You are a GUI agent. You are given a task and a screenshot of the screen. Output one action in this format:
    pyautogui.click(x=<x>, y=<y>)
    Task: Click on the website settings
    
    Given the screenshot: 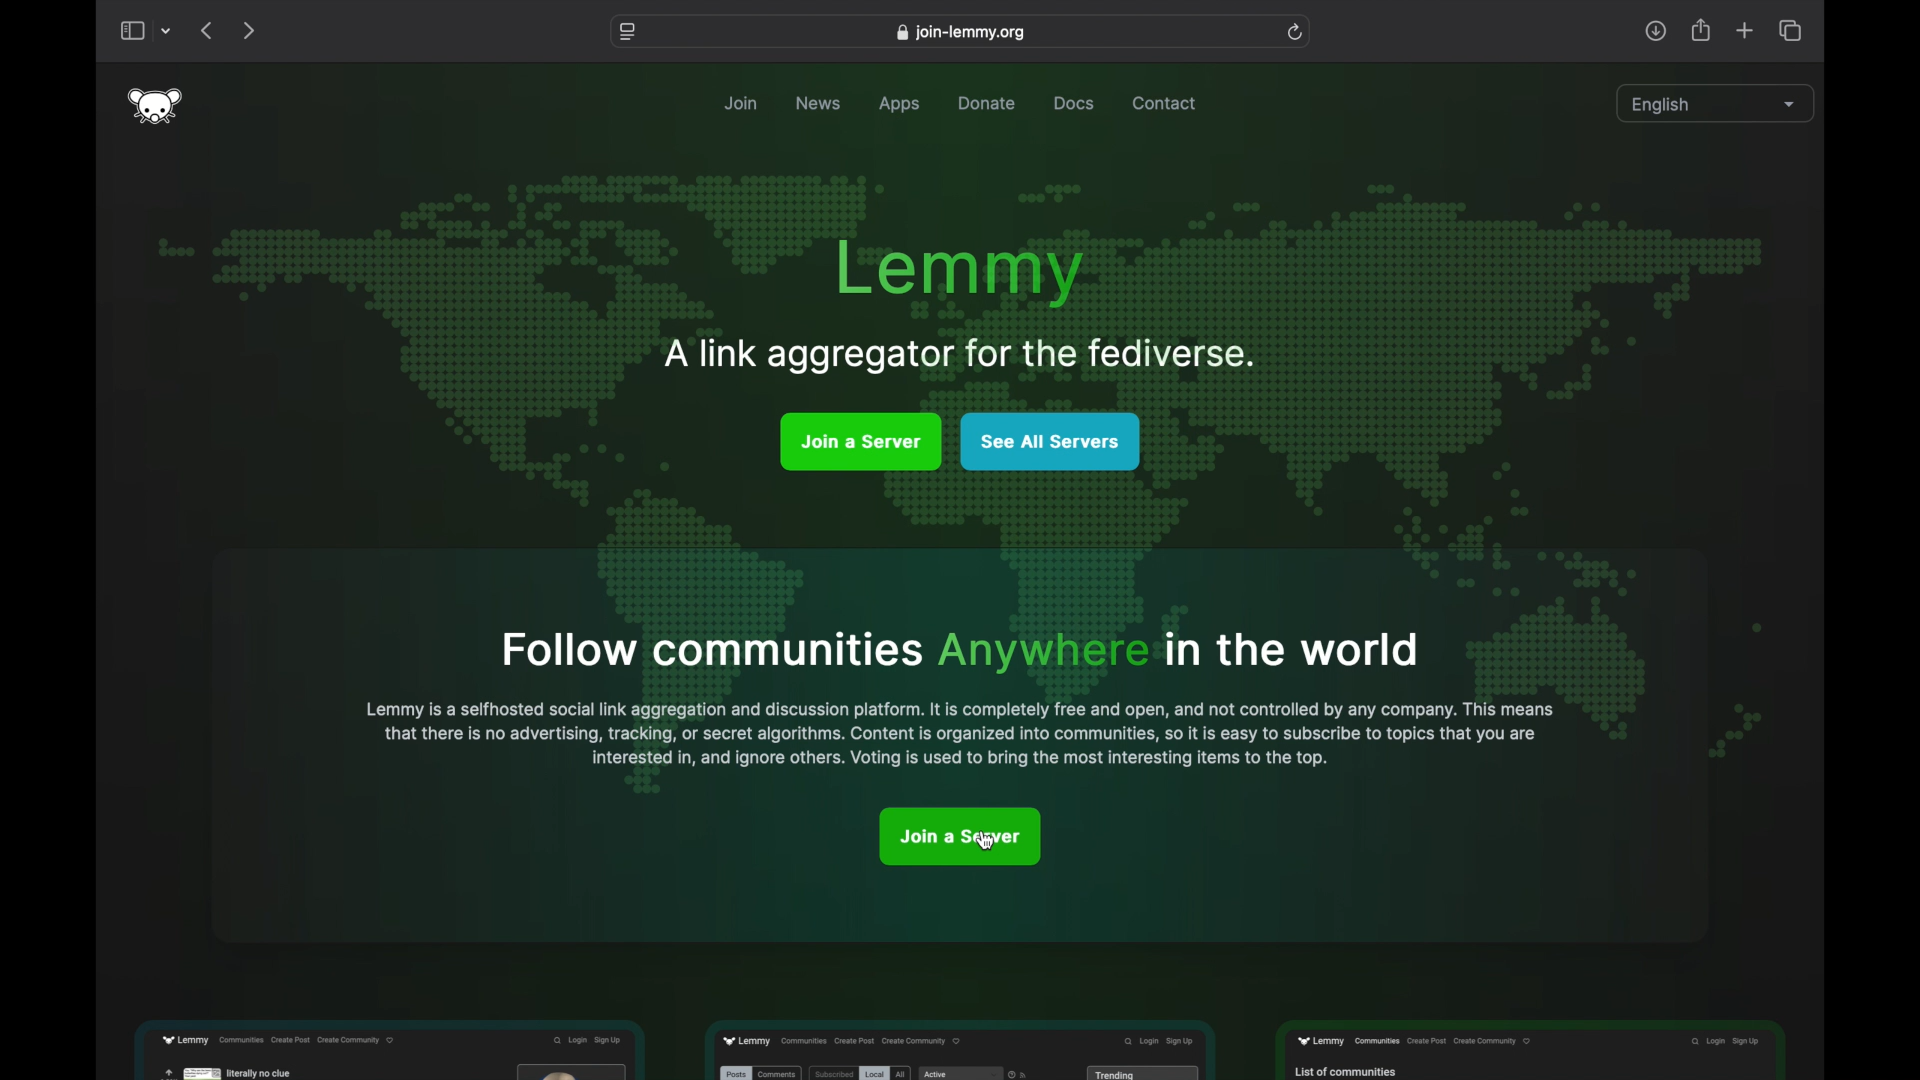 What is the action you would take?
    pyautogui.click(x=629, y=32)
    